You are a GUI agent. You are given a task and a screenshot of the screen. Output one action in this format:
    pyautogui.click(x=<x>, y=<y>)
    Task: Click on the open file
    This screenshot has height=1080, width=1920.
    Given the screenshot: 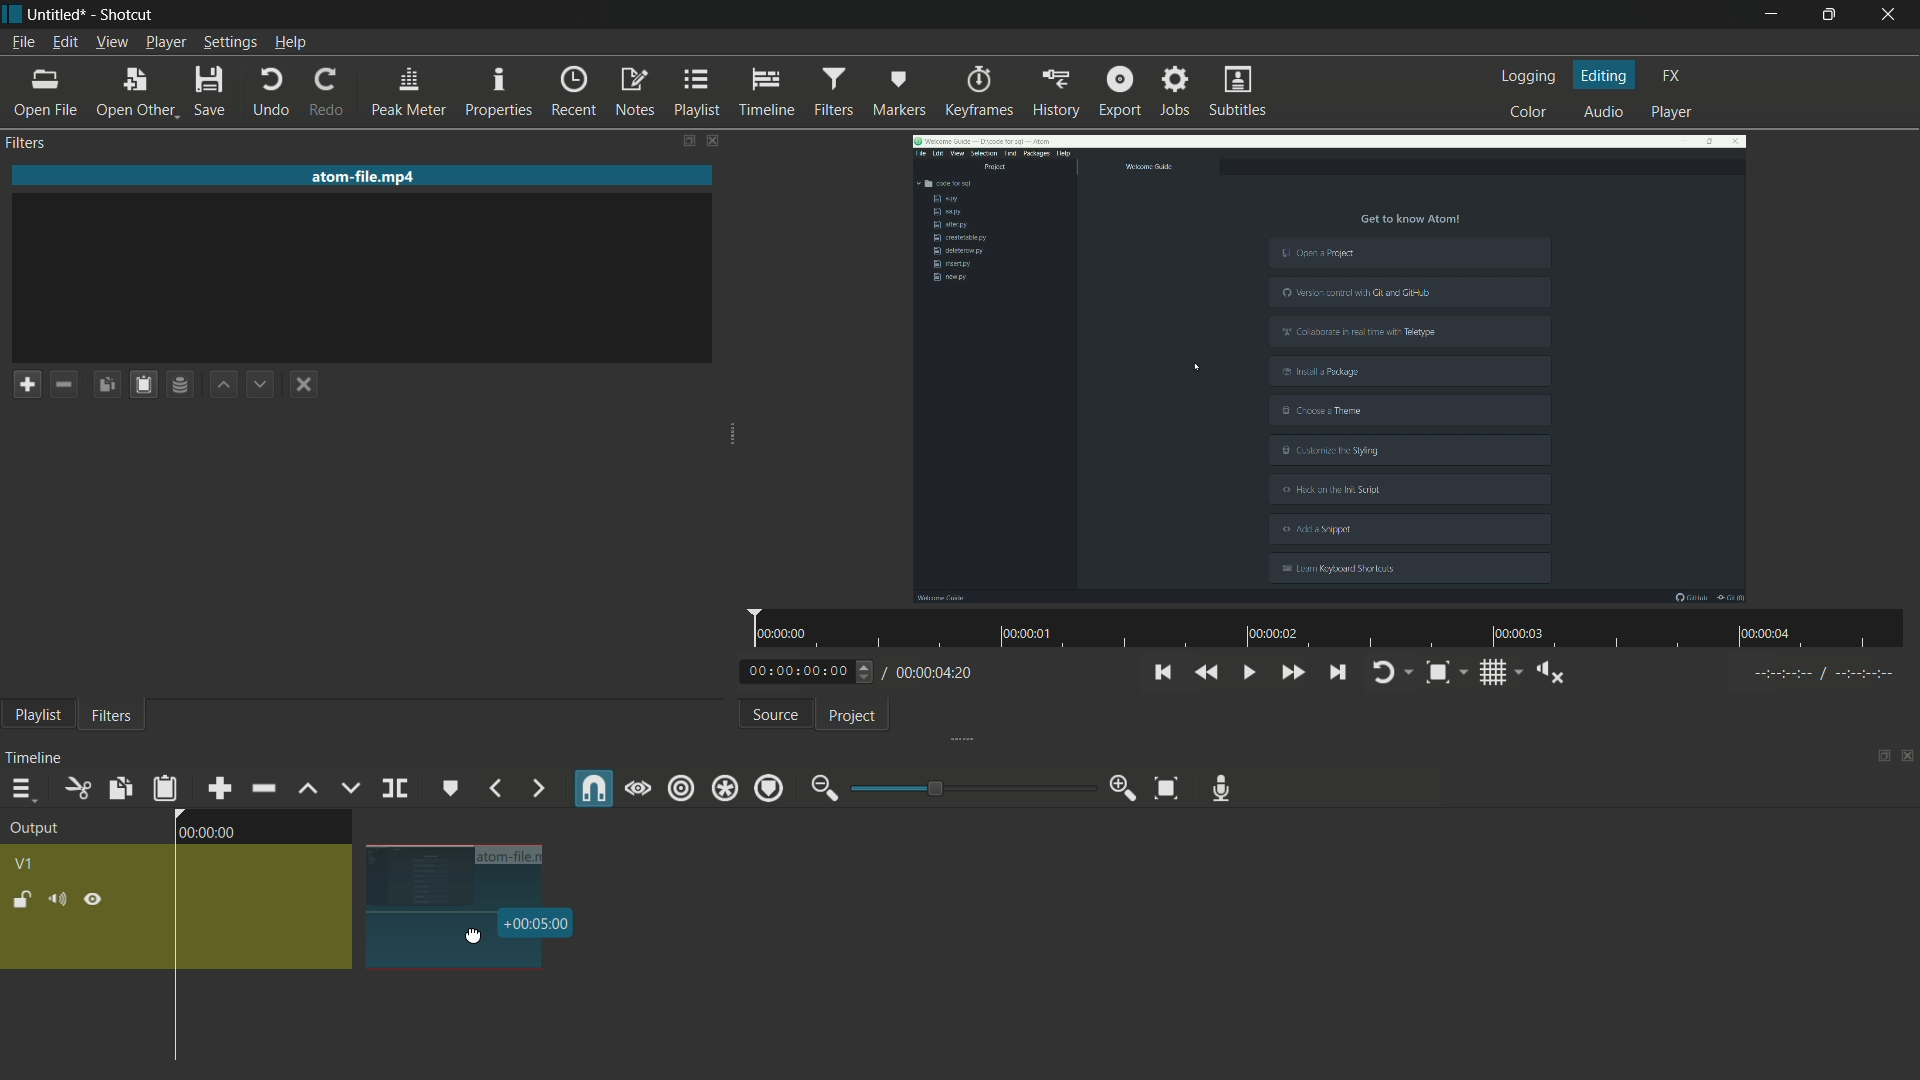 What is the action you would take?
    pyautogui.click(x=44, y=94)
    